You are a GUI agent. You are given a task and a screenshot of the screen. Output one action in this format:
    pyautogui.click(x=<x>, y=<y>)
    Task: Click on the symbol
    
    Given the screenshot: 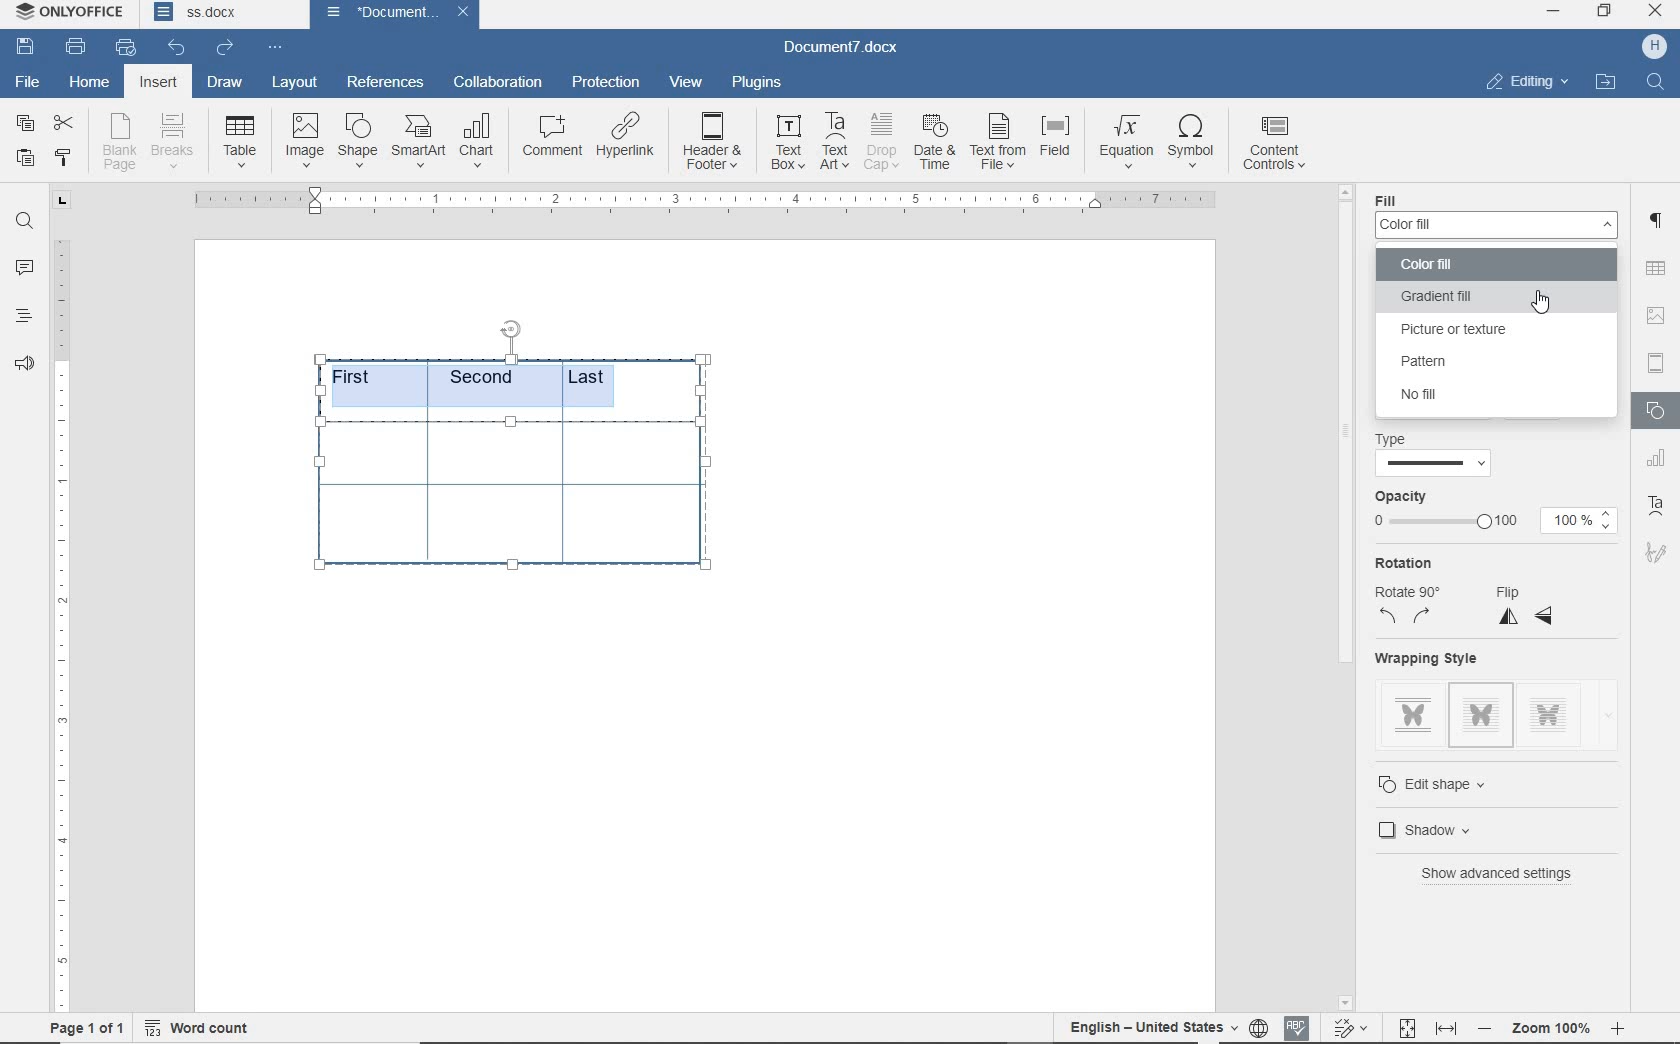 What is the action you would take?
    pyautogui.click(x=1195, y=140)
    